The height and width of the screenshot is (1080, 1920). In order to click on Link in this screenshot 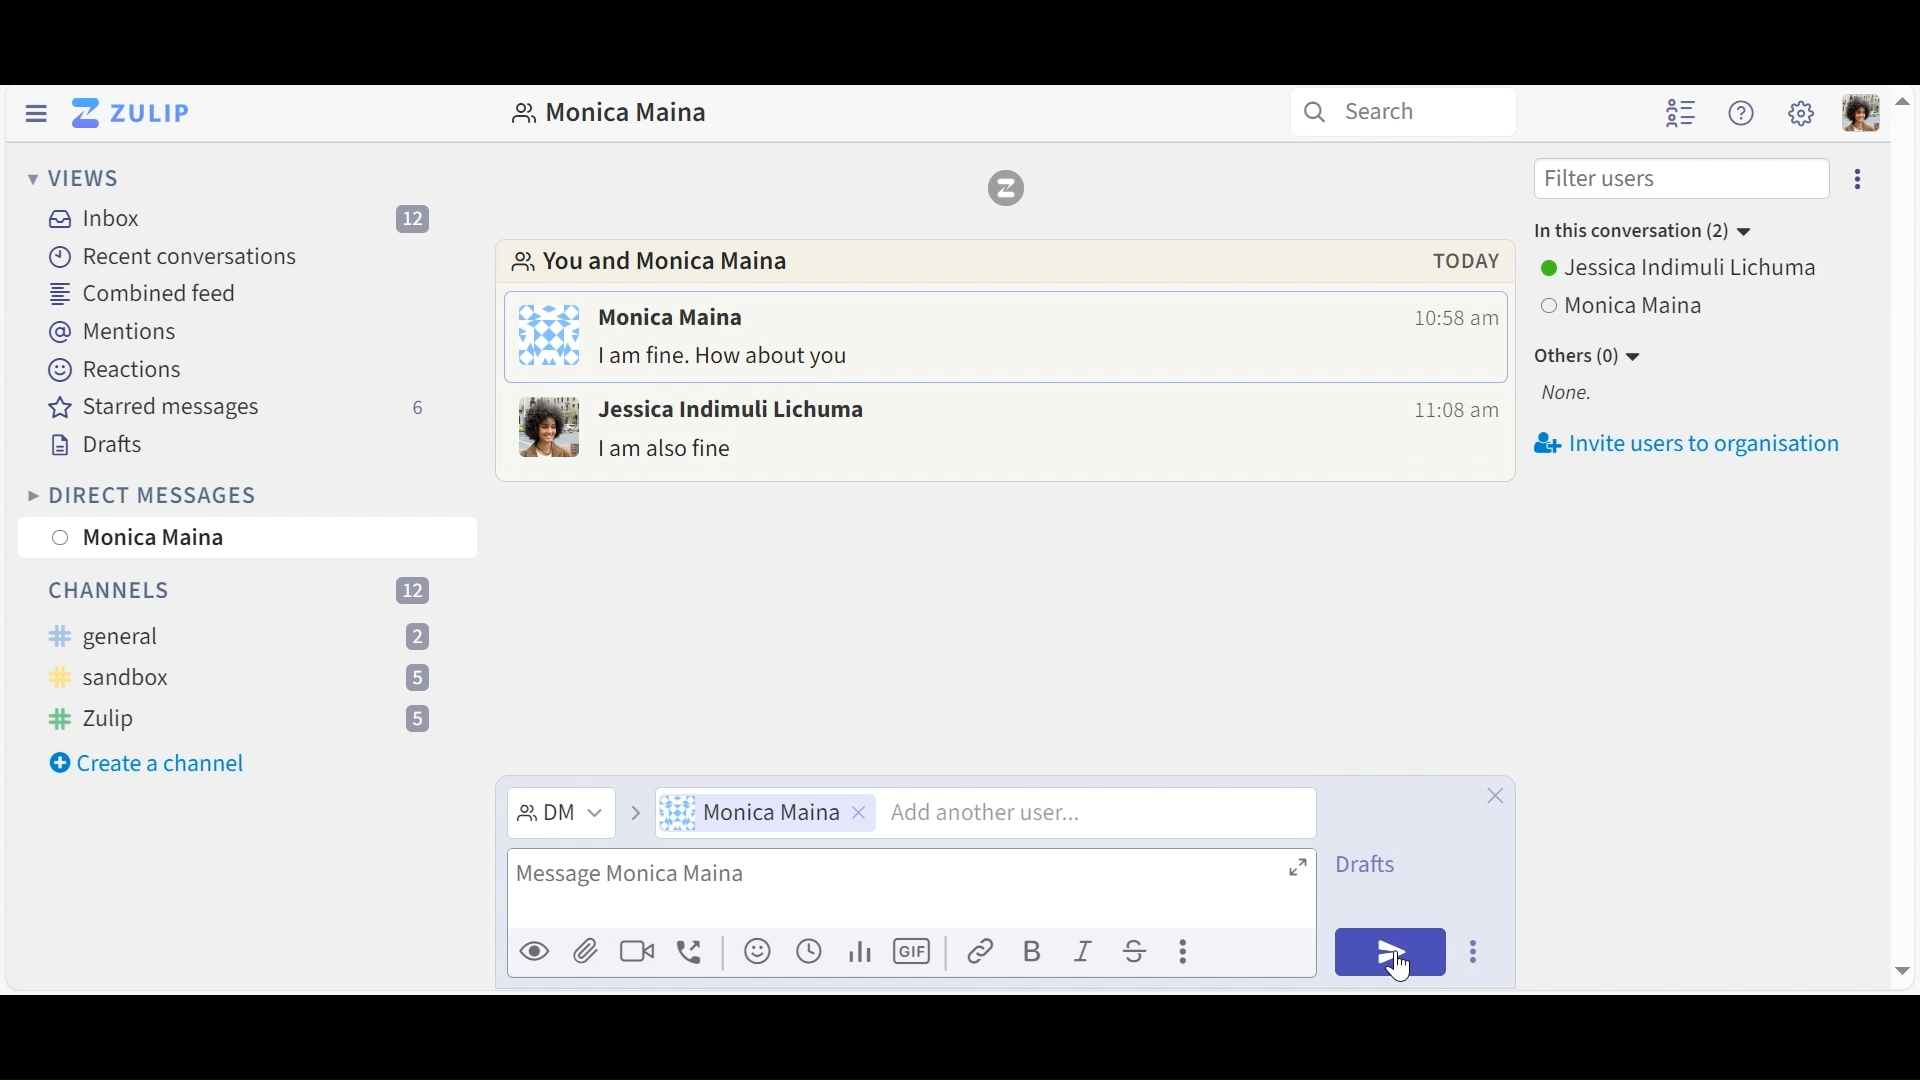, I will do `click(985, 953)`.